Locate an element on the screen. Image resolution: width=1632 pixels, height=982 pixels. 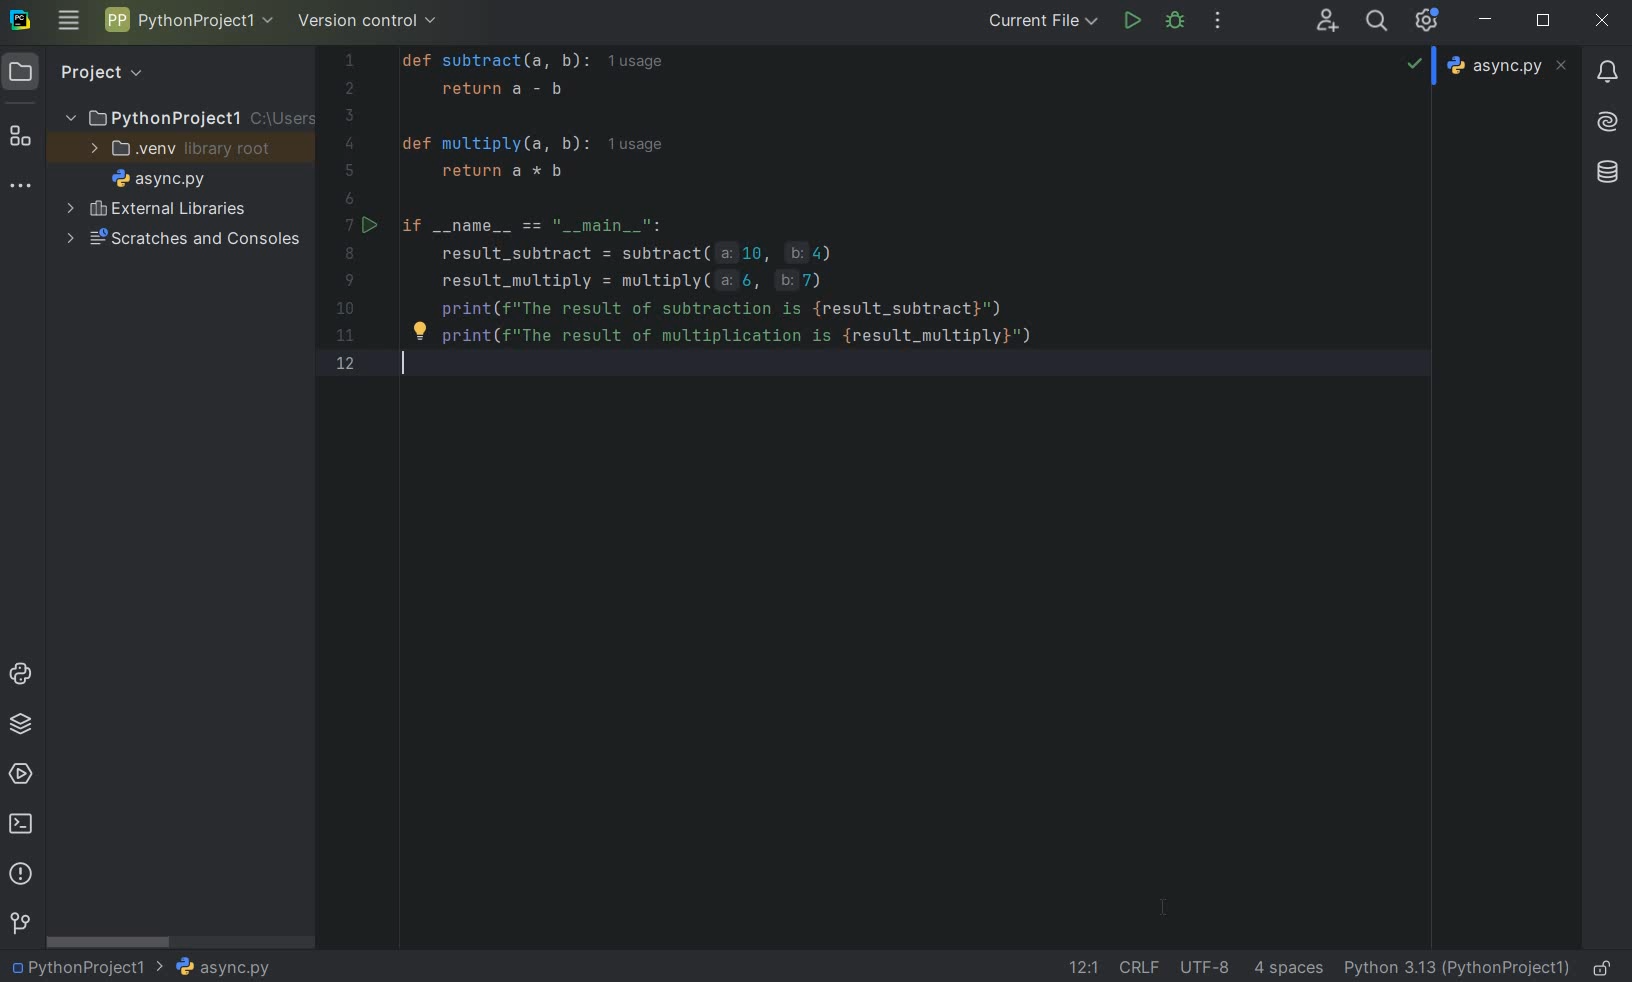
.venv is located at coordinates (144, 150).